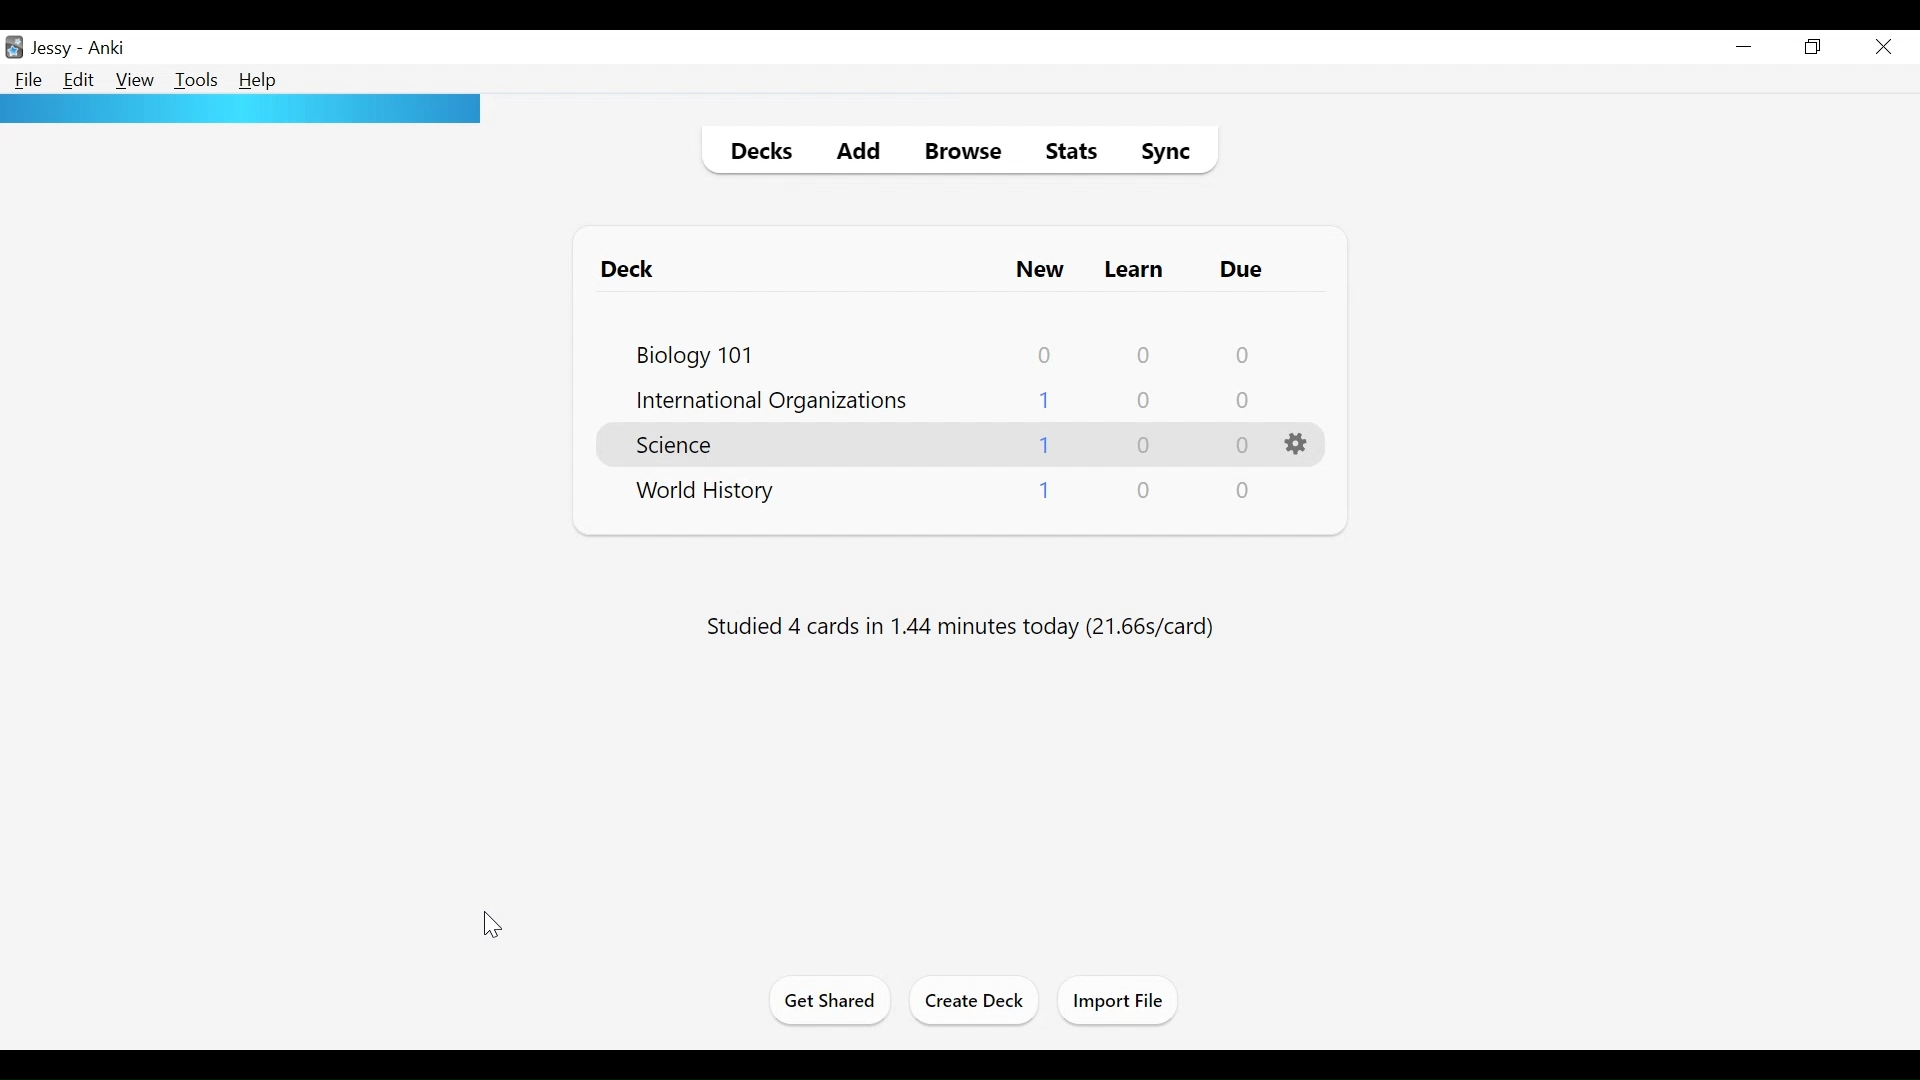 Image resolution: width=1920 pixels, height=1080 pixels. What do you see at coordinates (1745, 46) in the screenshot?
I see `minimize` at bounding box center [1745, 46].